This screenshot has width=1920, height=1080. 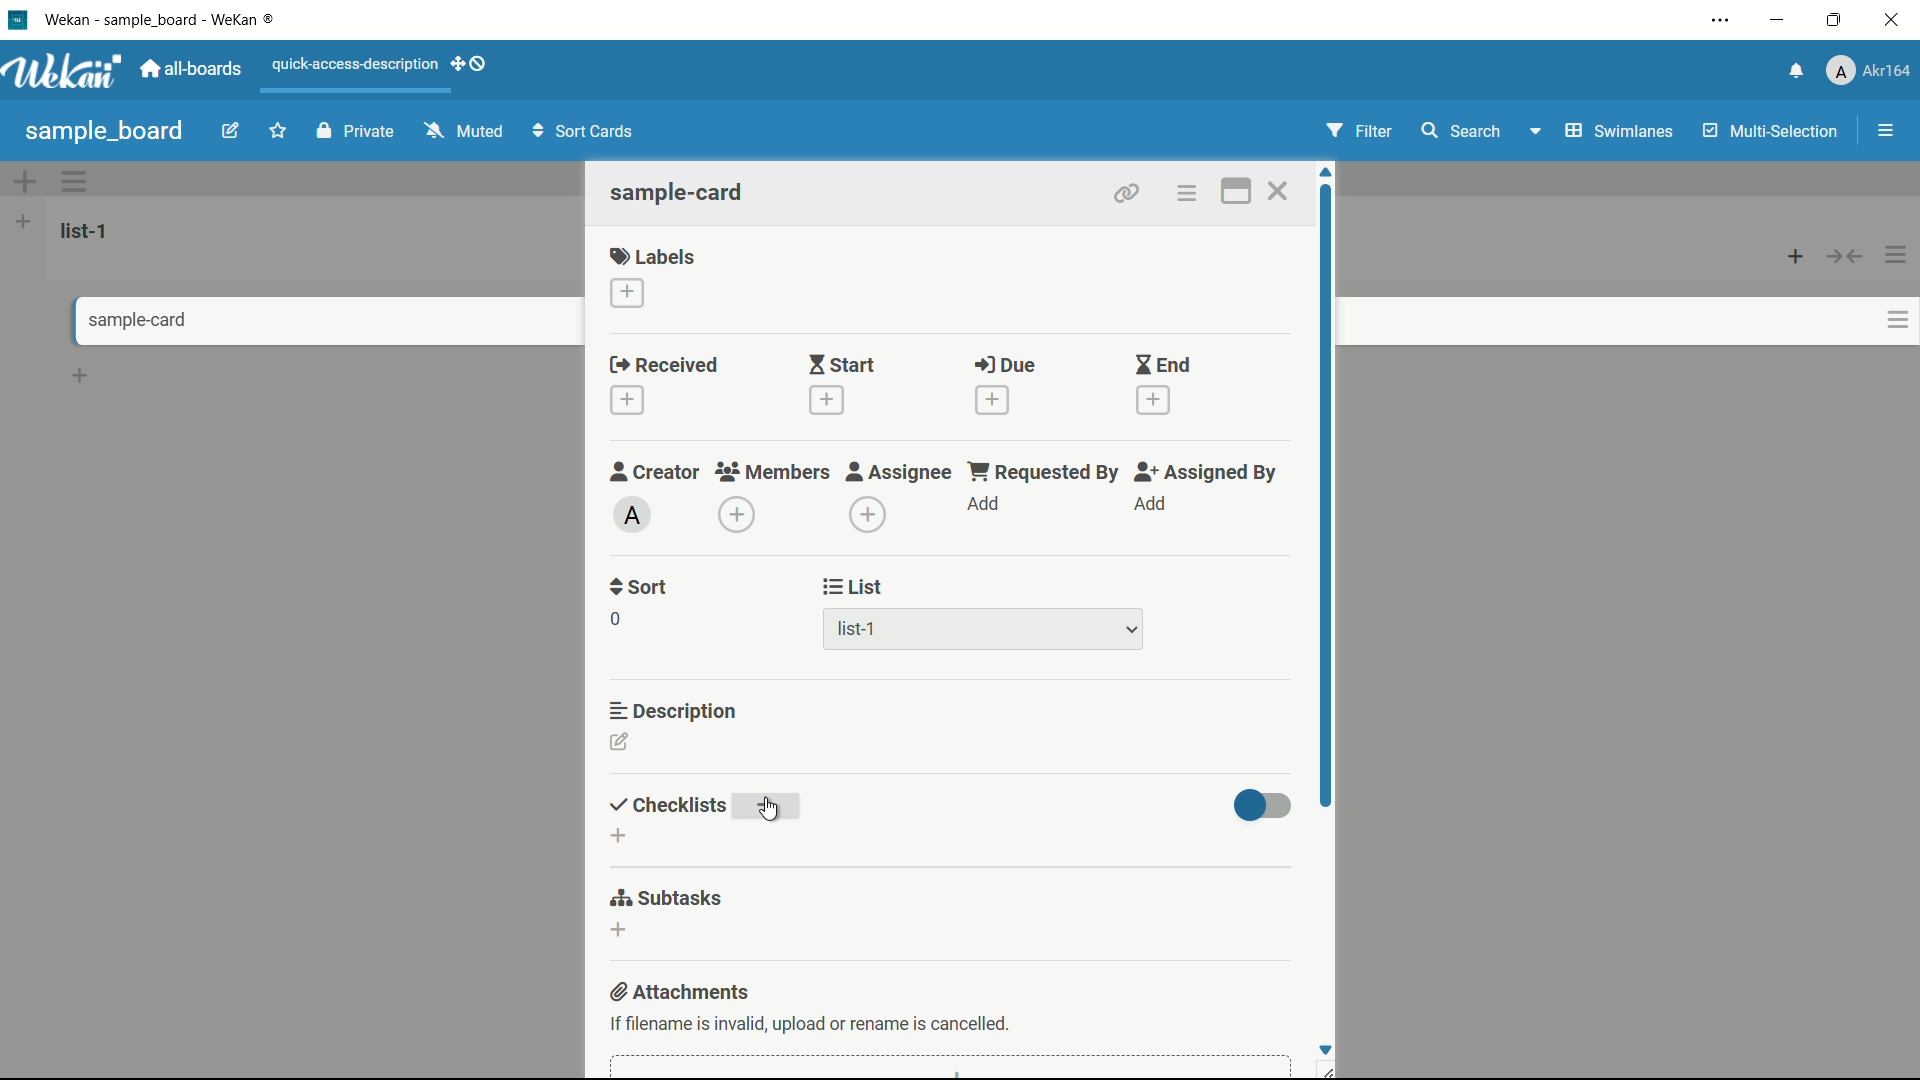 What do you see at coordinates (621, 745) in the screenshot?
I see `add description` at bounding box center [621, 745].